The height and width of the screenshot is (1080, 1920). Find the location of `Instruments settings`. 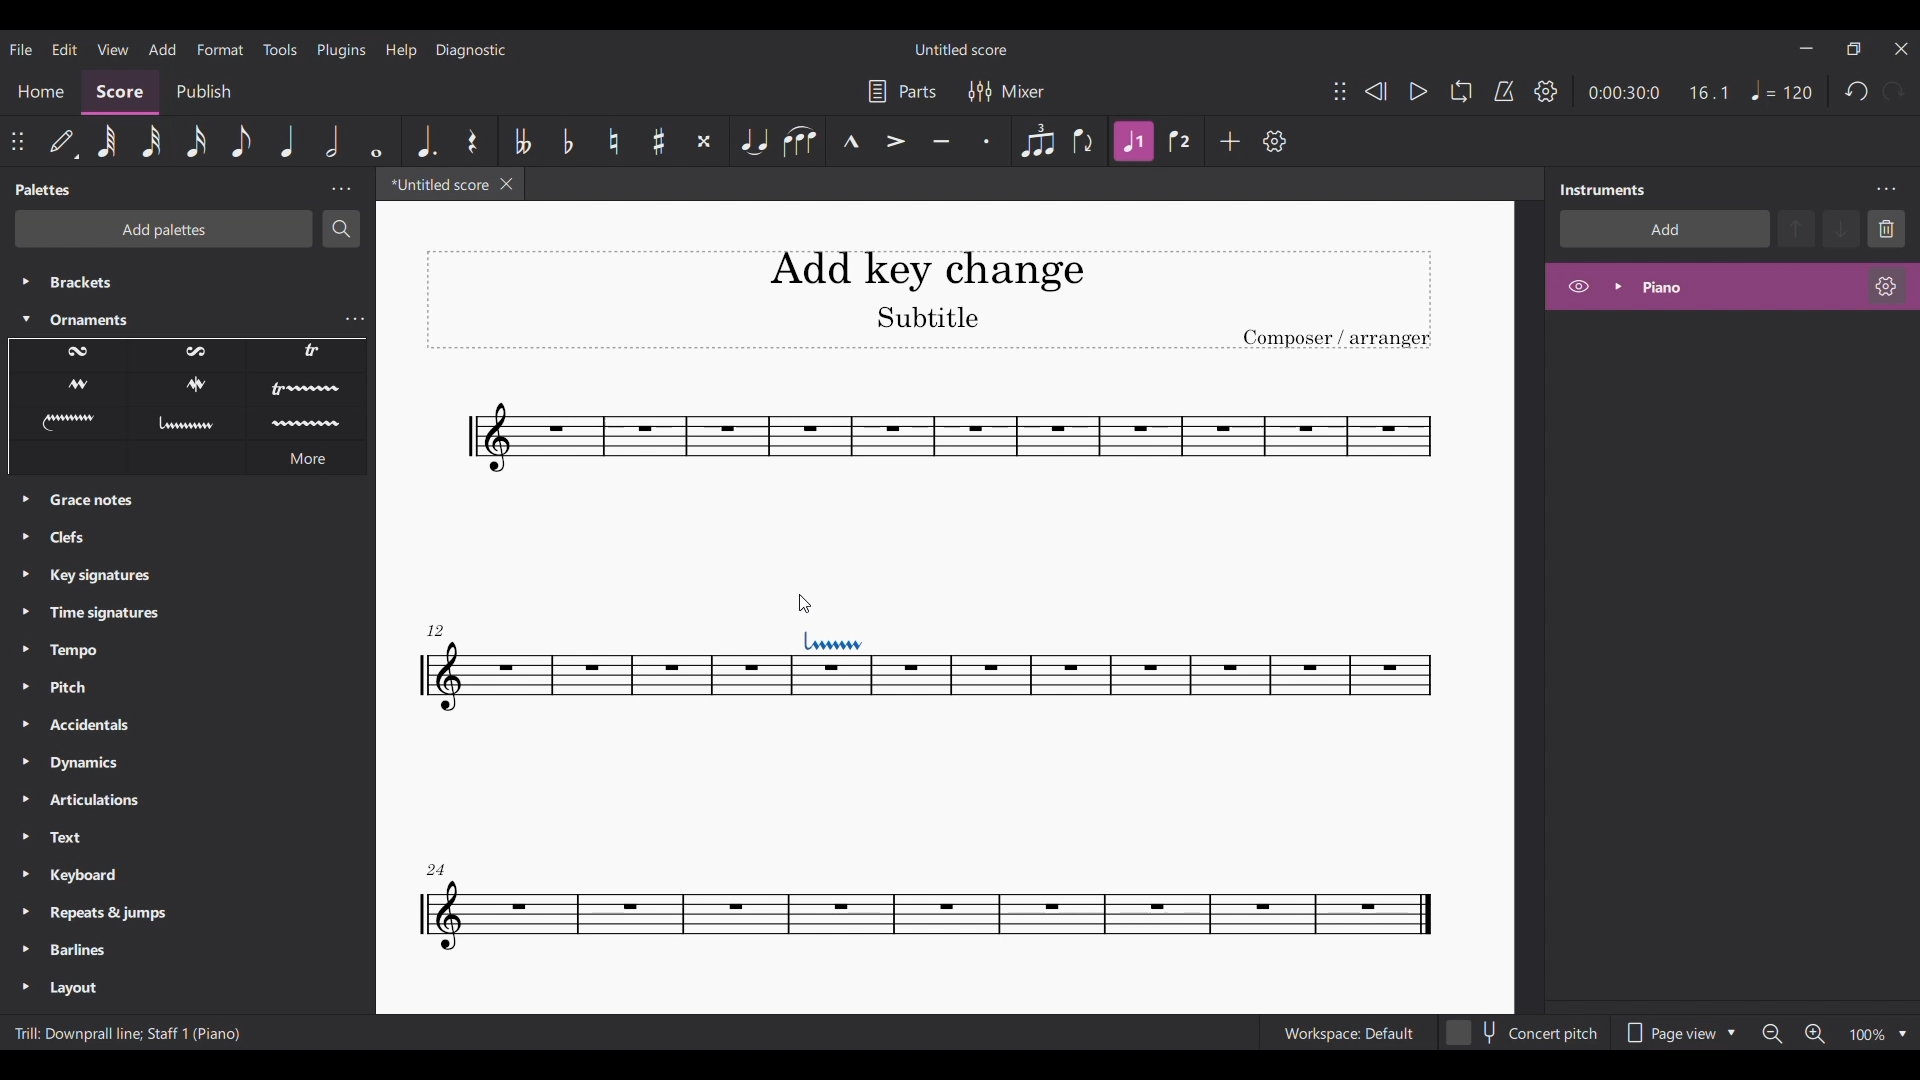

Instruments settings is located at coordinates (1887, 190).